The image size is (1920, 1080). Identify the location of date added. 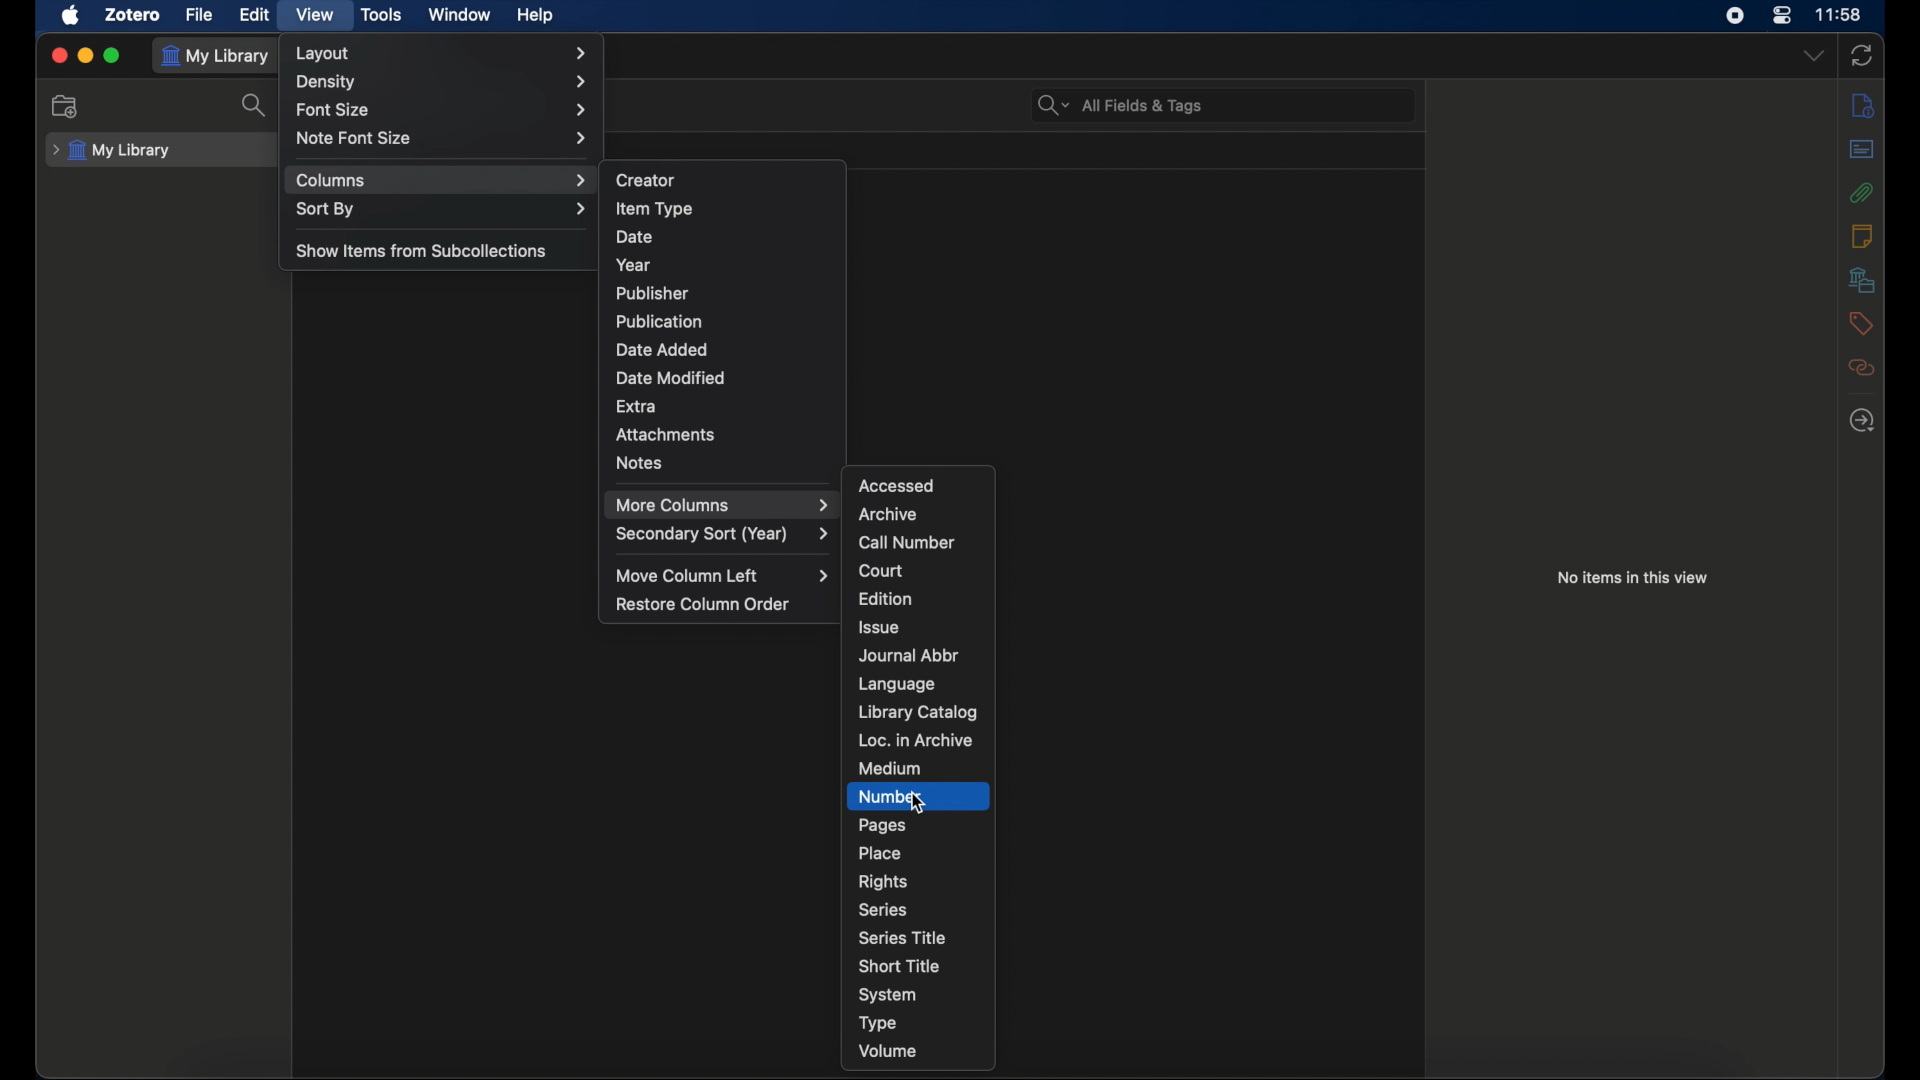
(664, 350).